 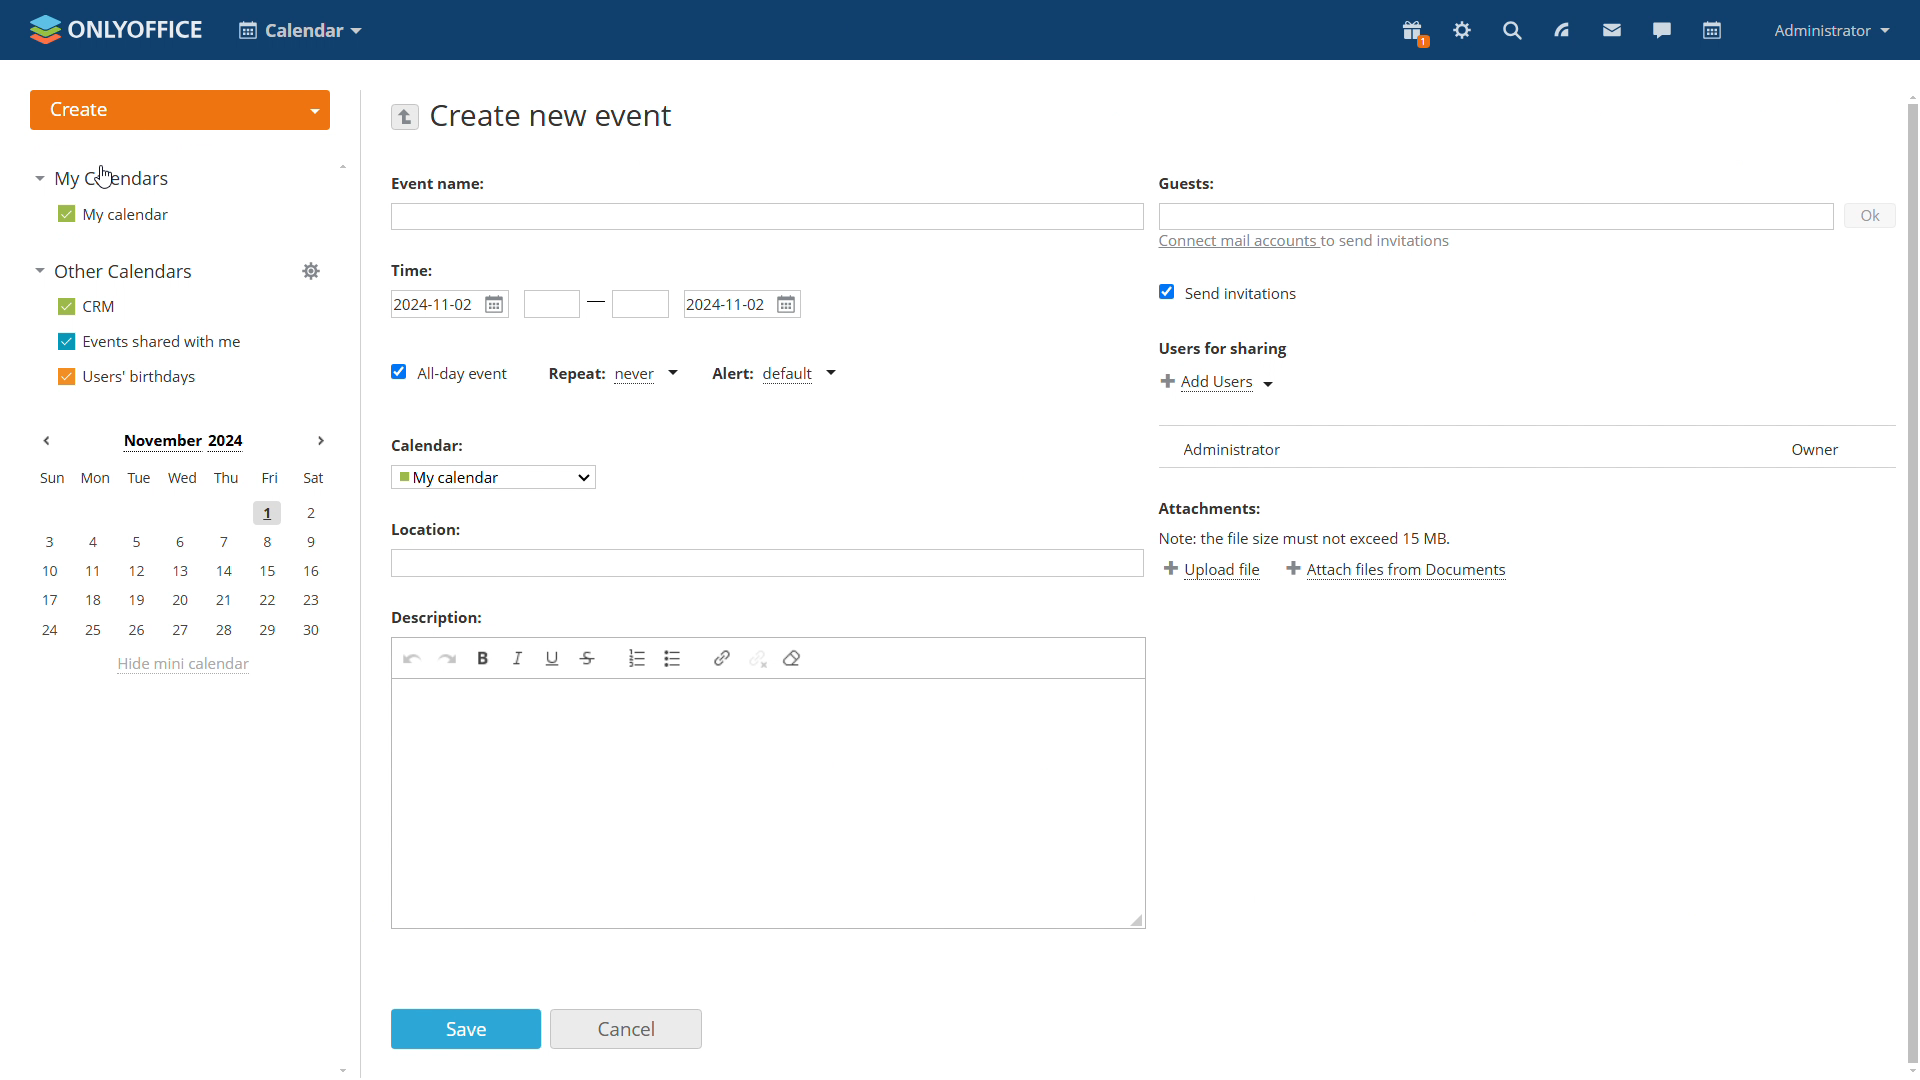 I want to click on redo, so click(x=448, y=658).